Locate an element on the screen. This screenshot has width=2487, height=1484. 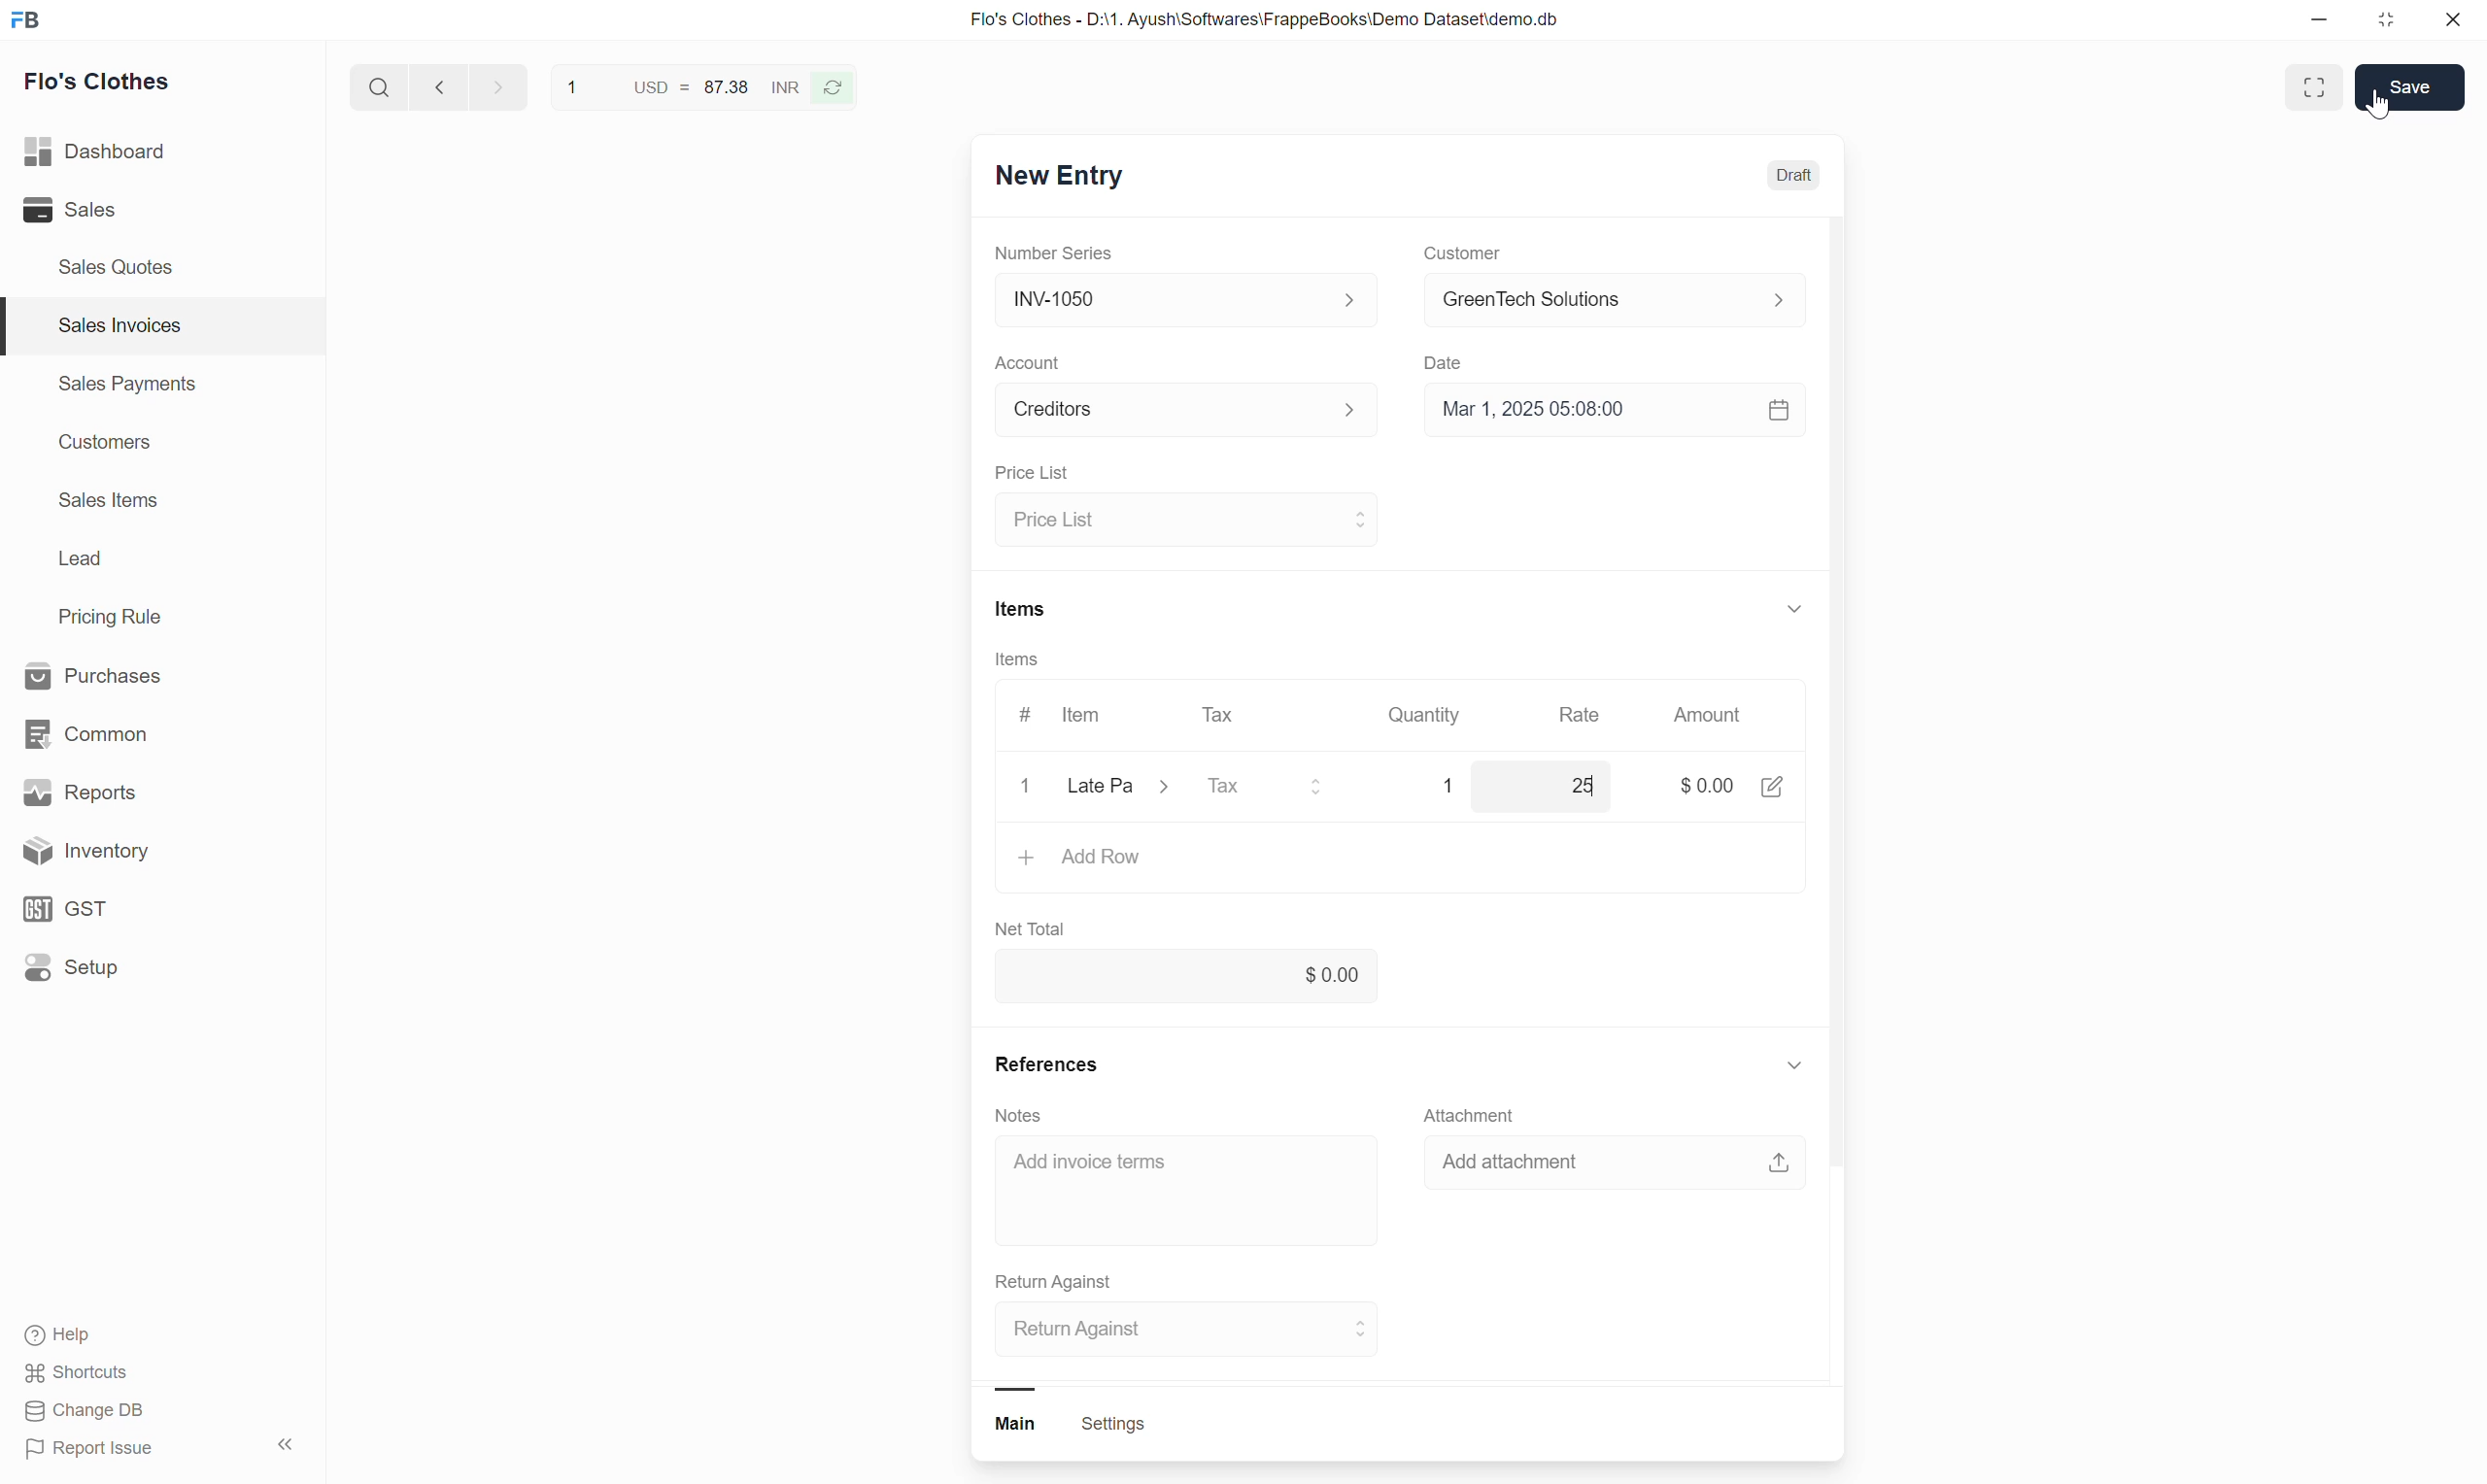
GST  is located at coordinates (139, 907).